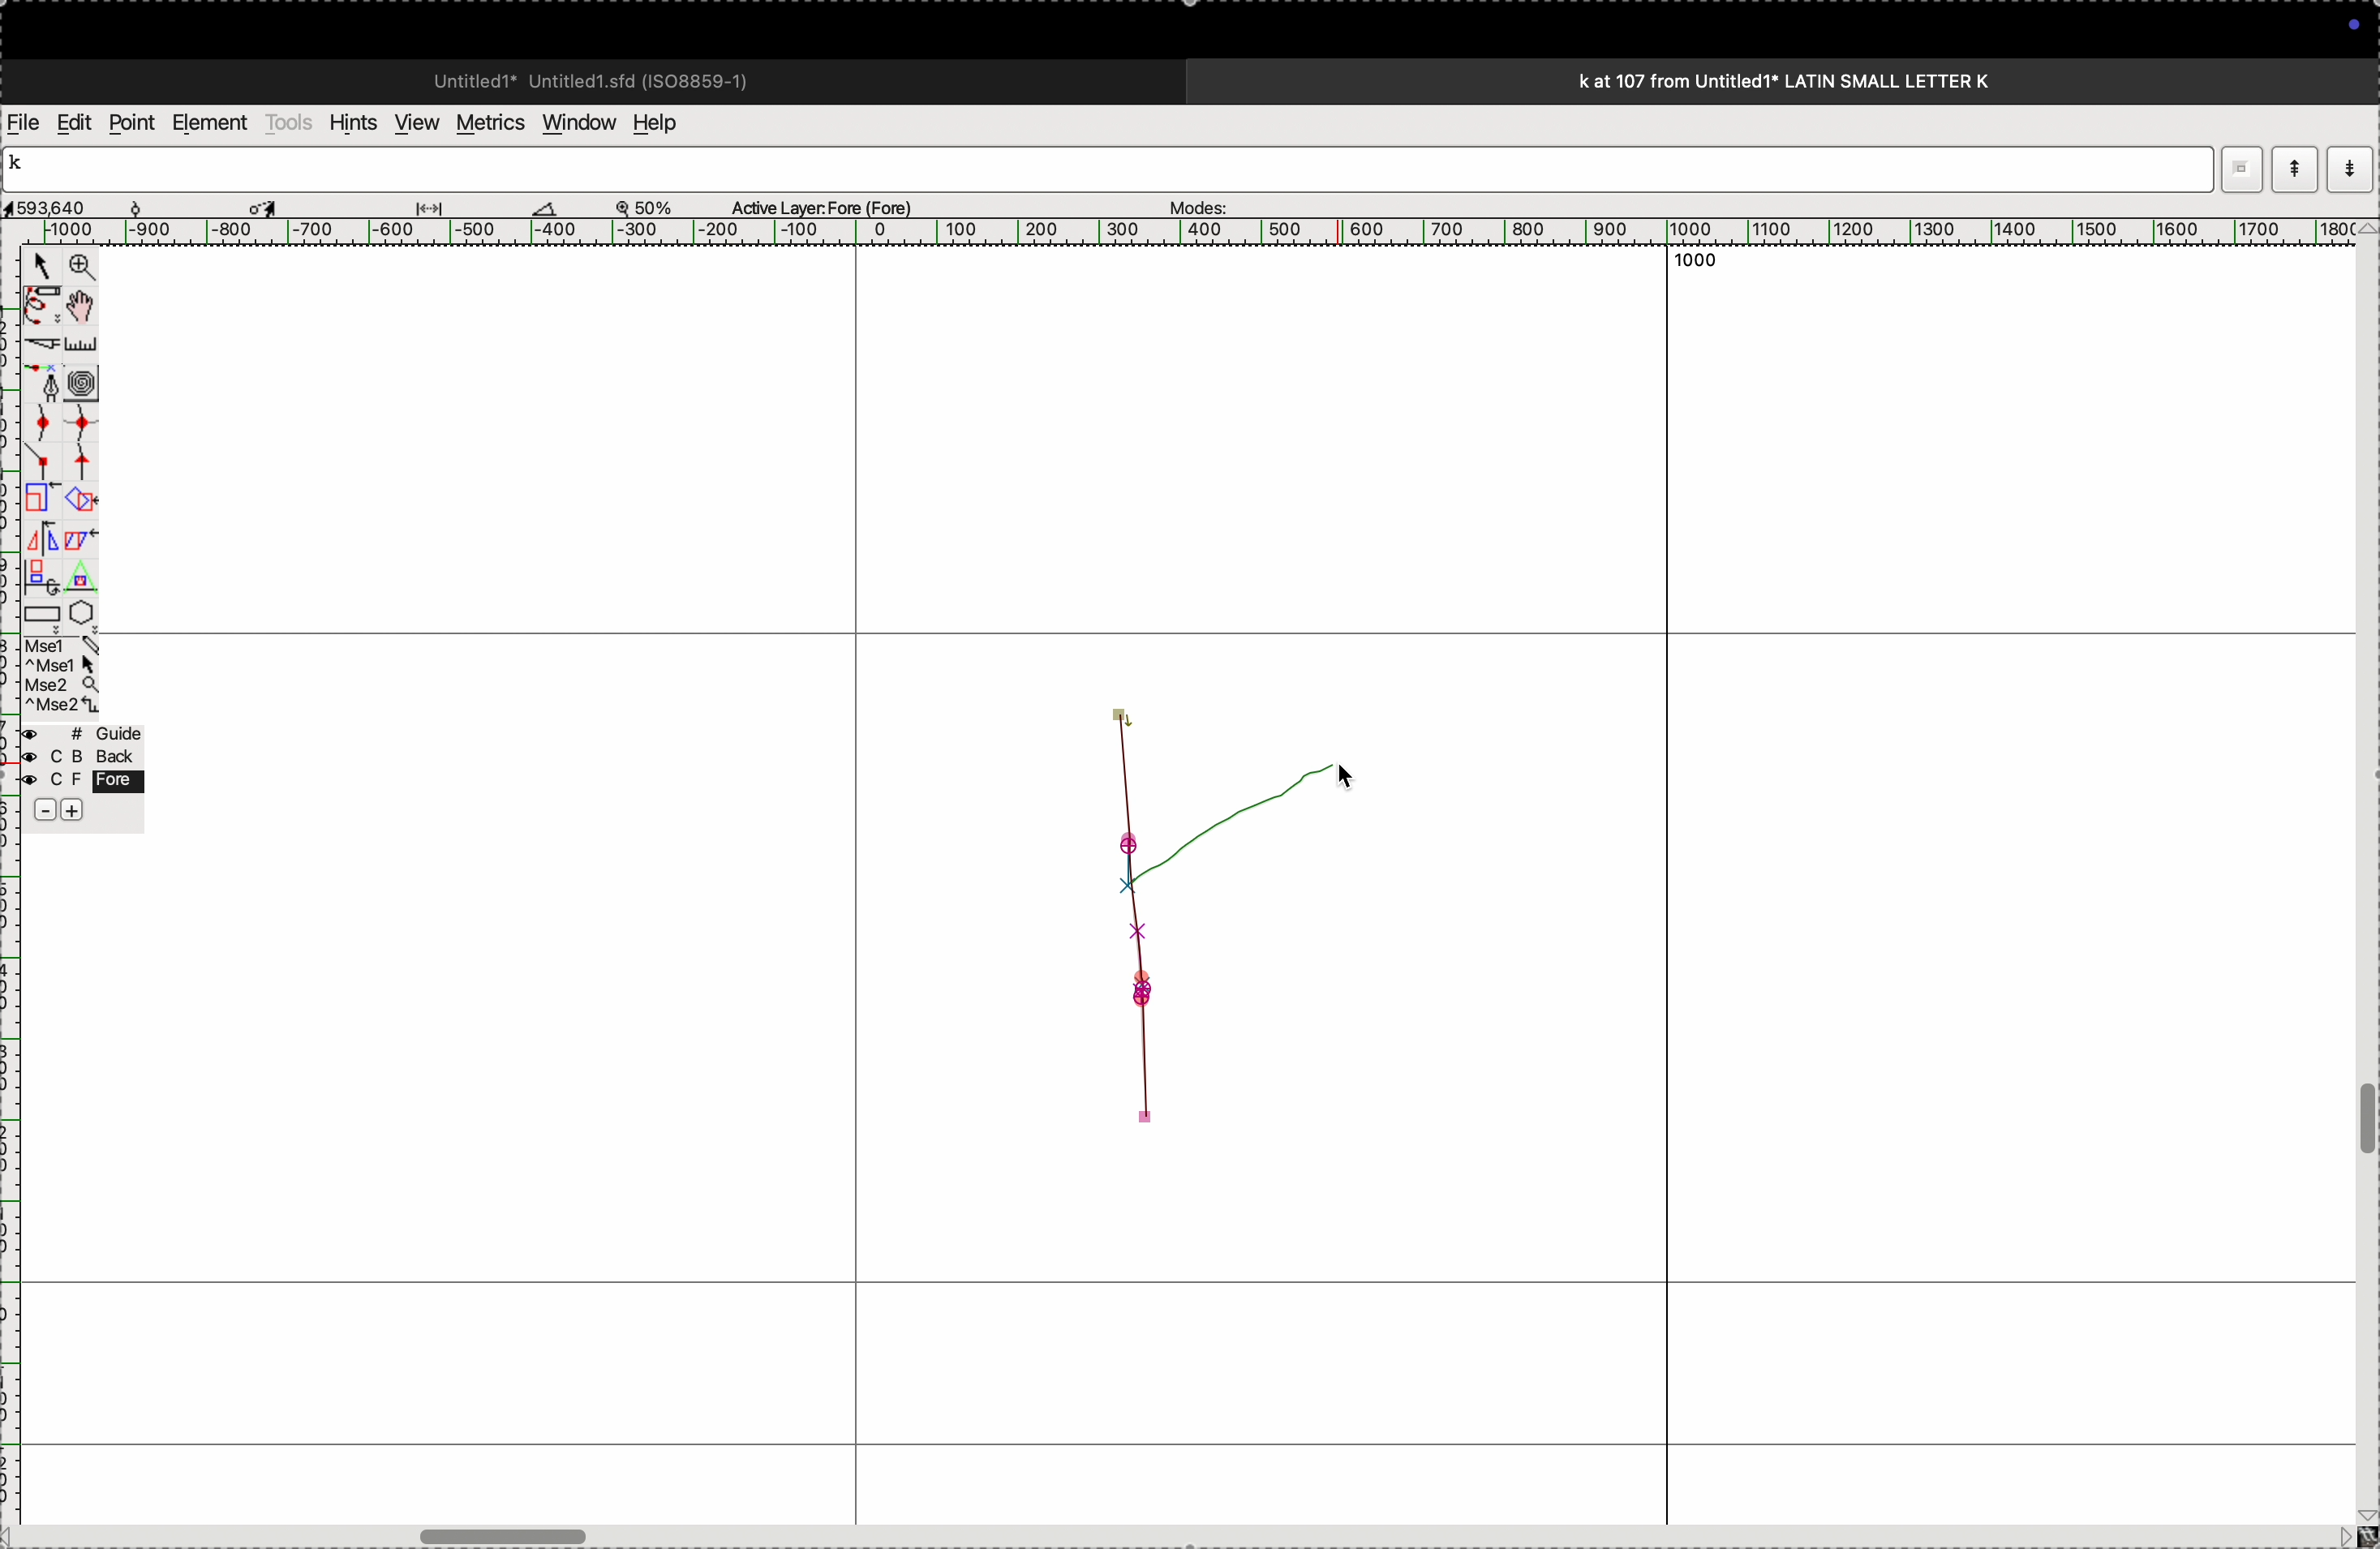 Image resolution: width=2380 pixels, height=1549 pixels. Describe the element at coordinates (1192, 202) in the screenshot. I see `modes` at that location.